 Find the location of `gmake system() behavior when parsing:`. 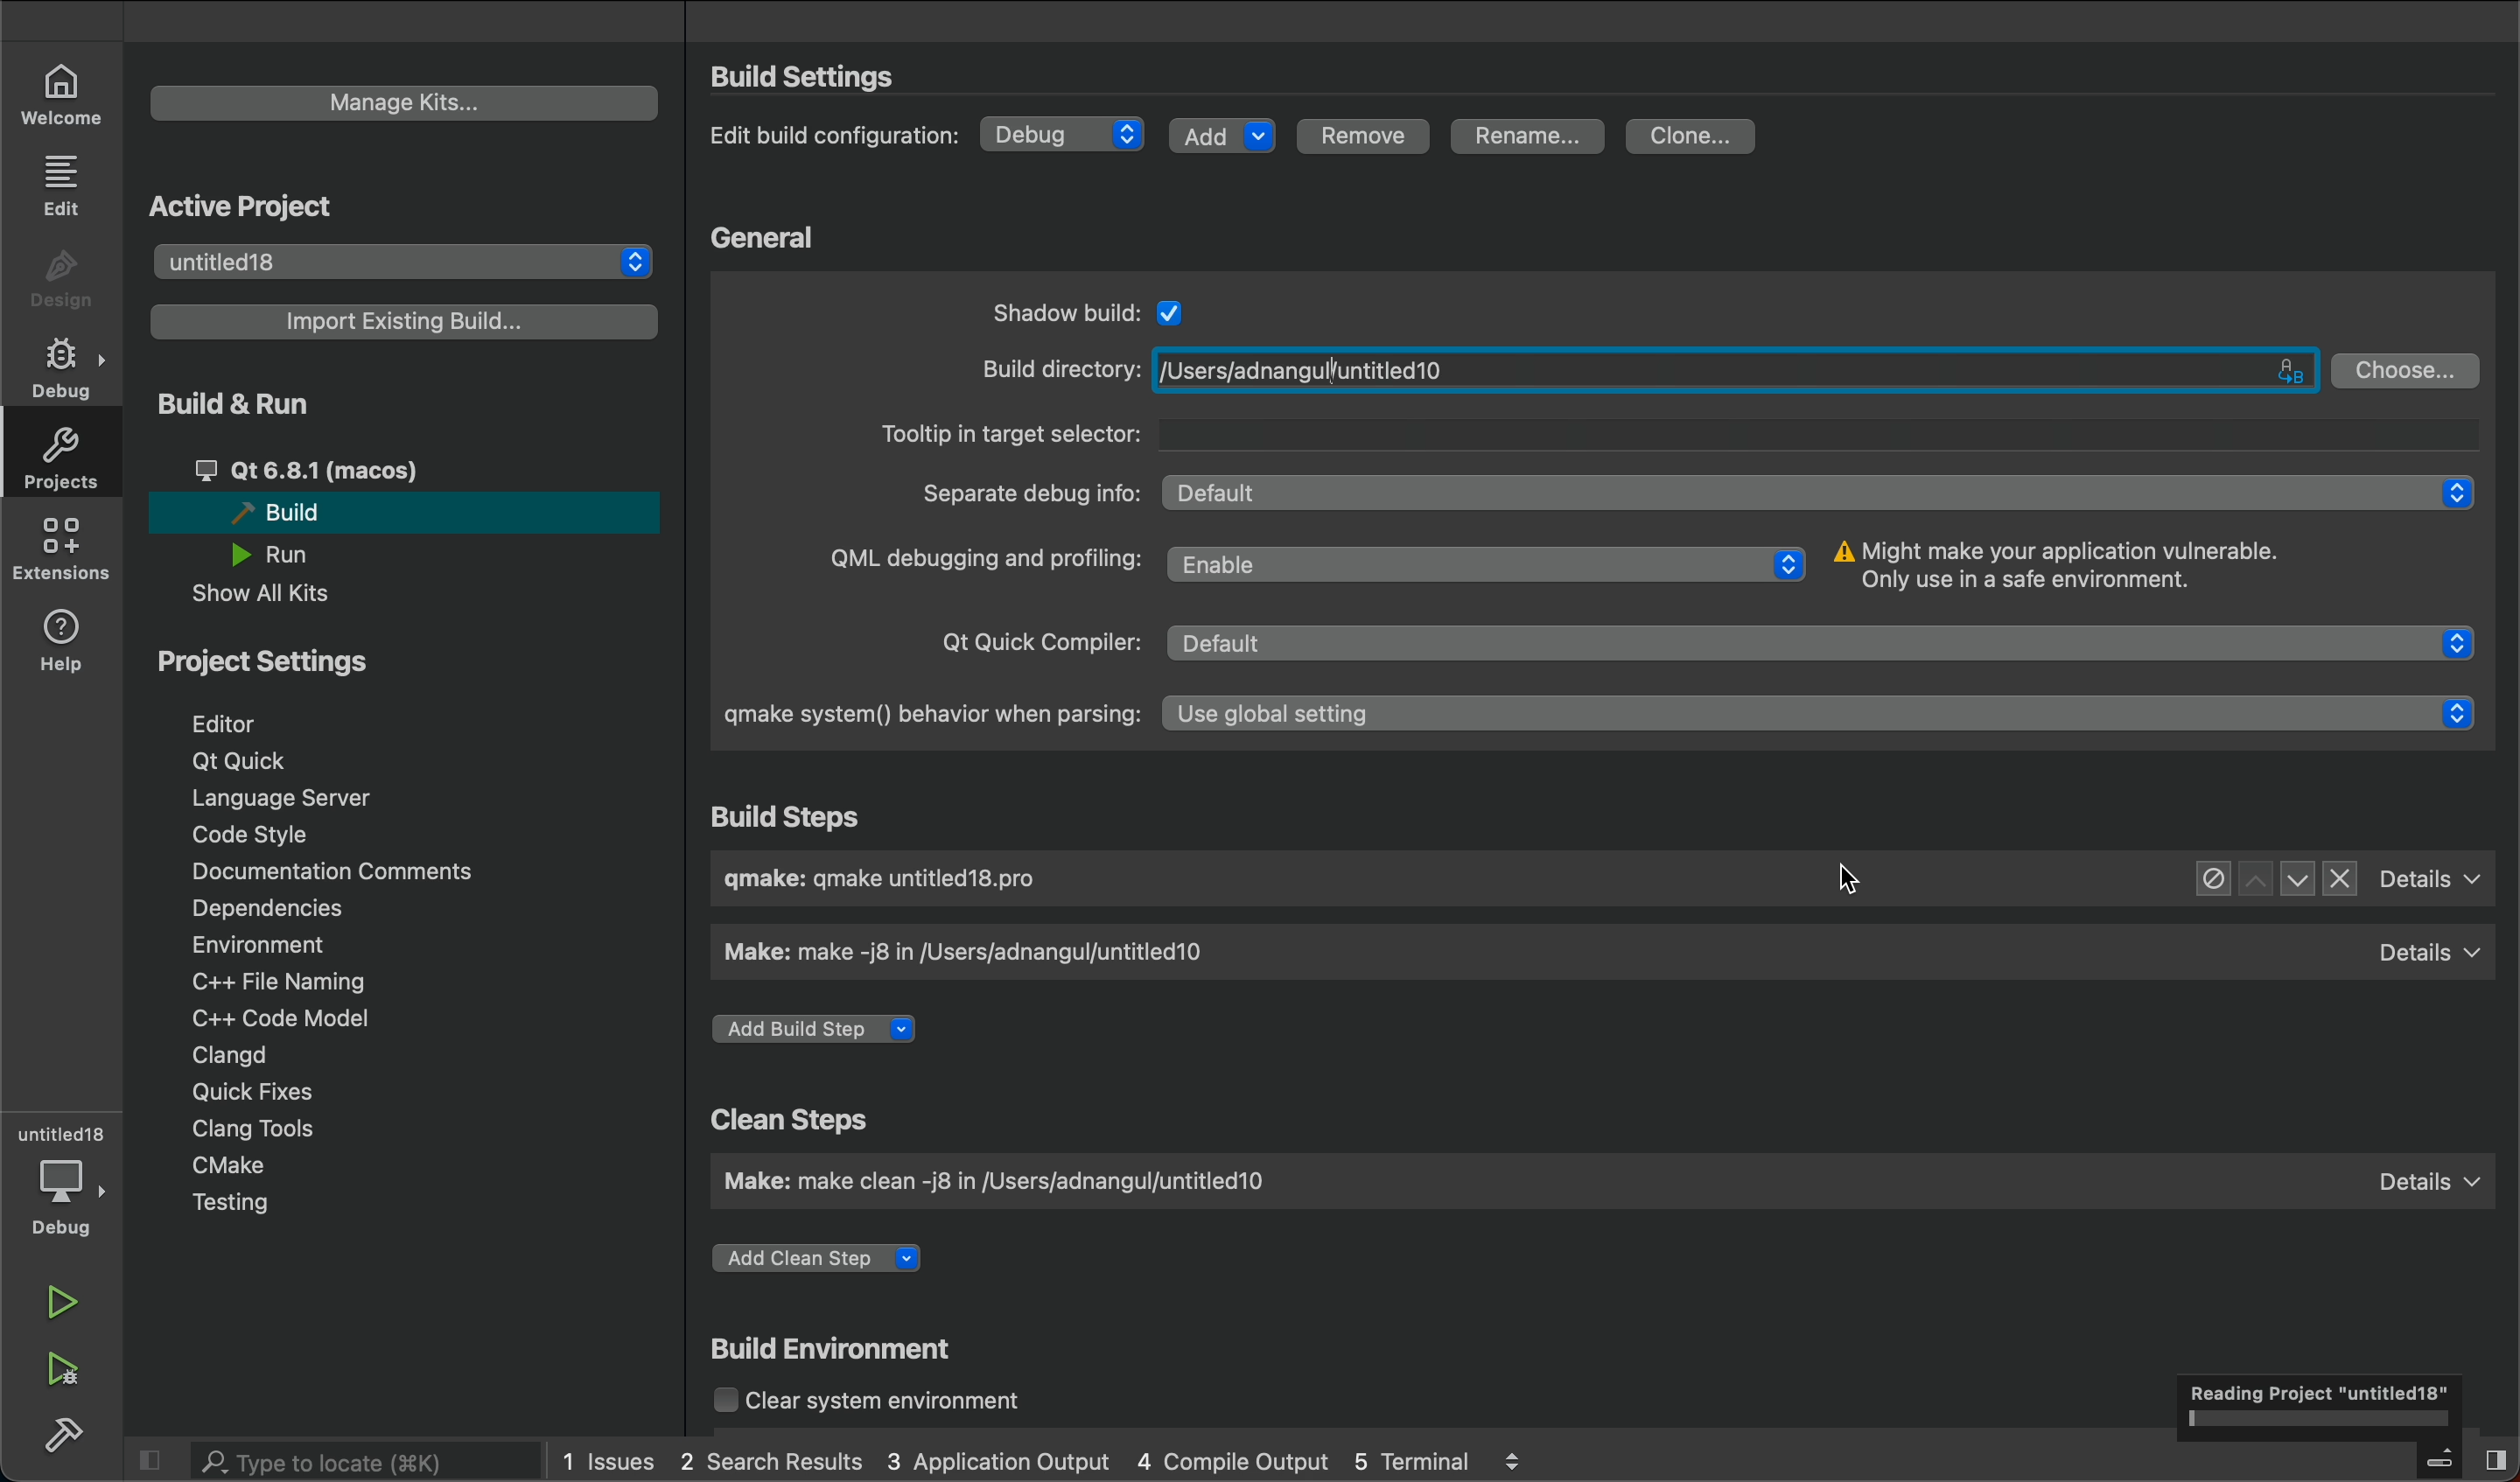

gmake system() behavior when parsing: is located at coordinates (920, 716).